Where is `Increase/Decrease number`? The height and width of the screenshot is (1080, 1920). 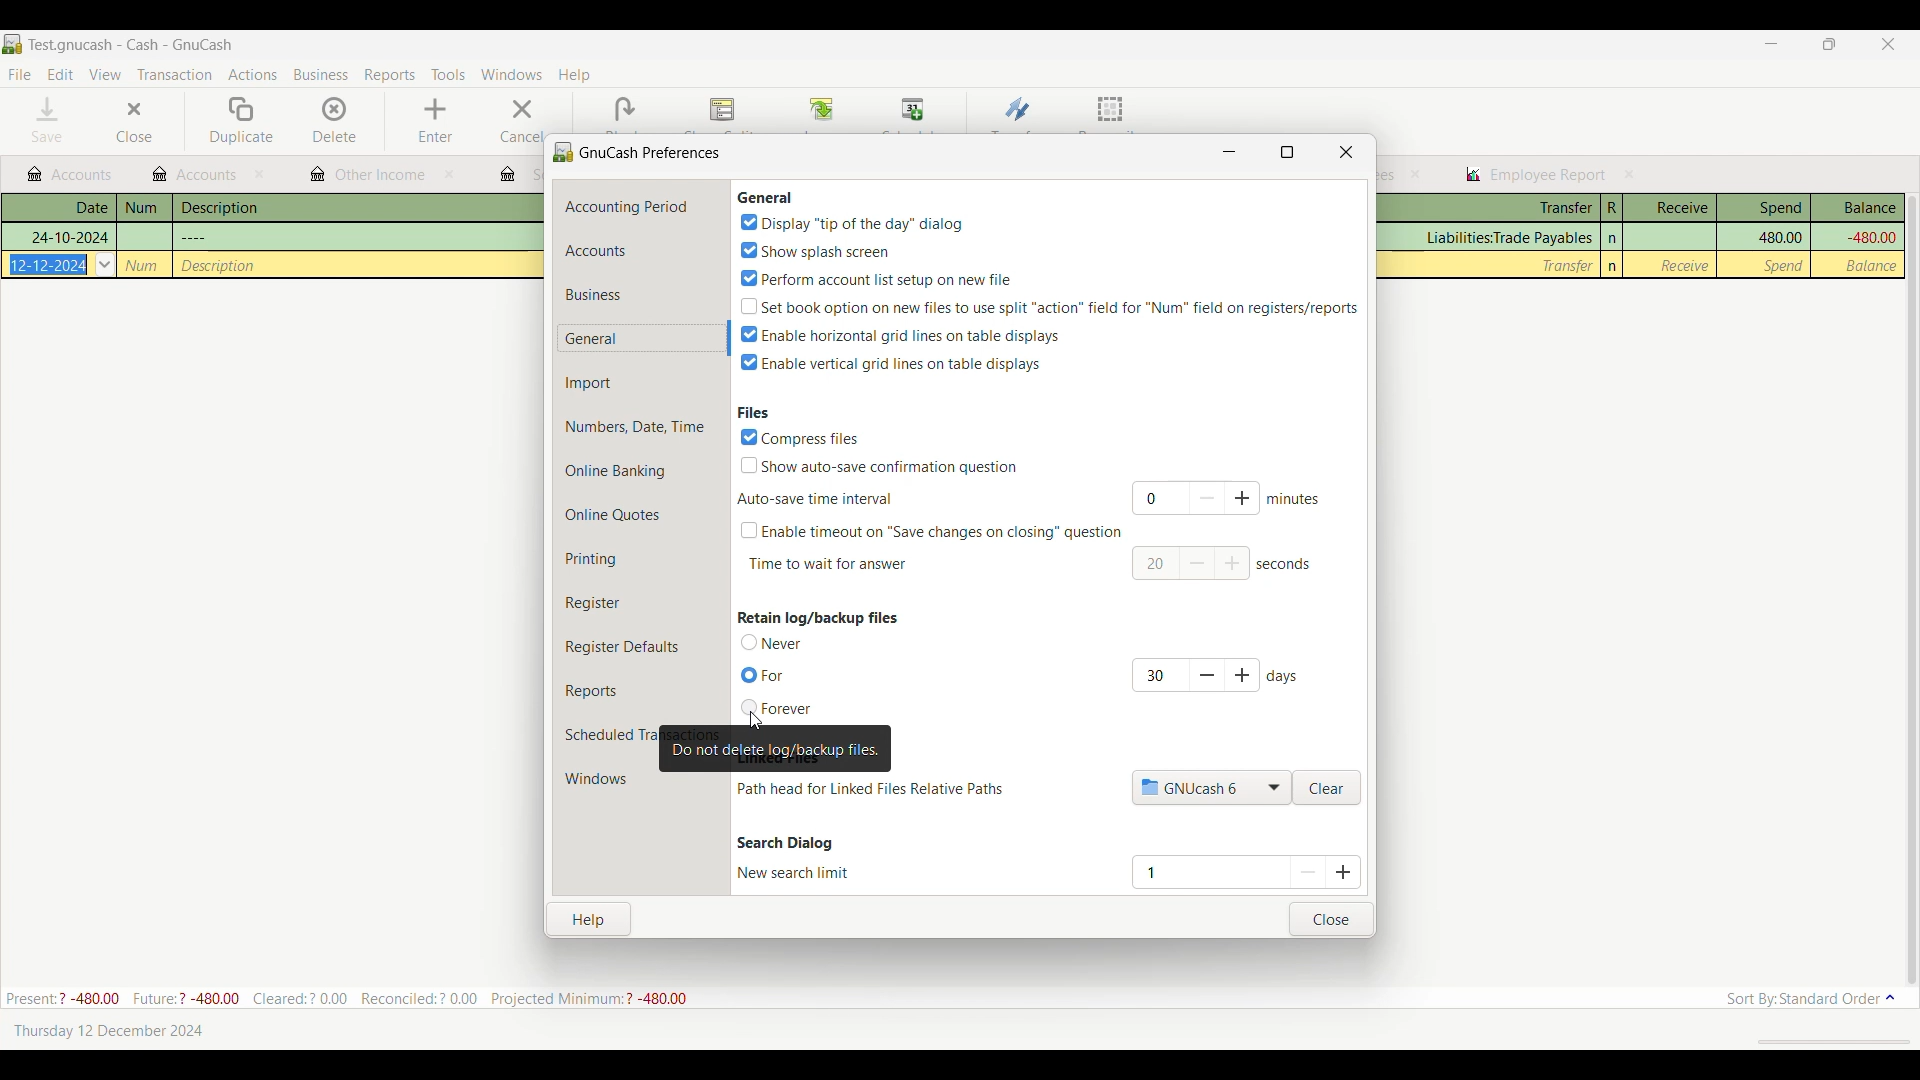 Increase/Decrease number is located at coordinates (1327, 871).